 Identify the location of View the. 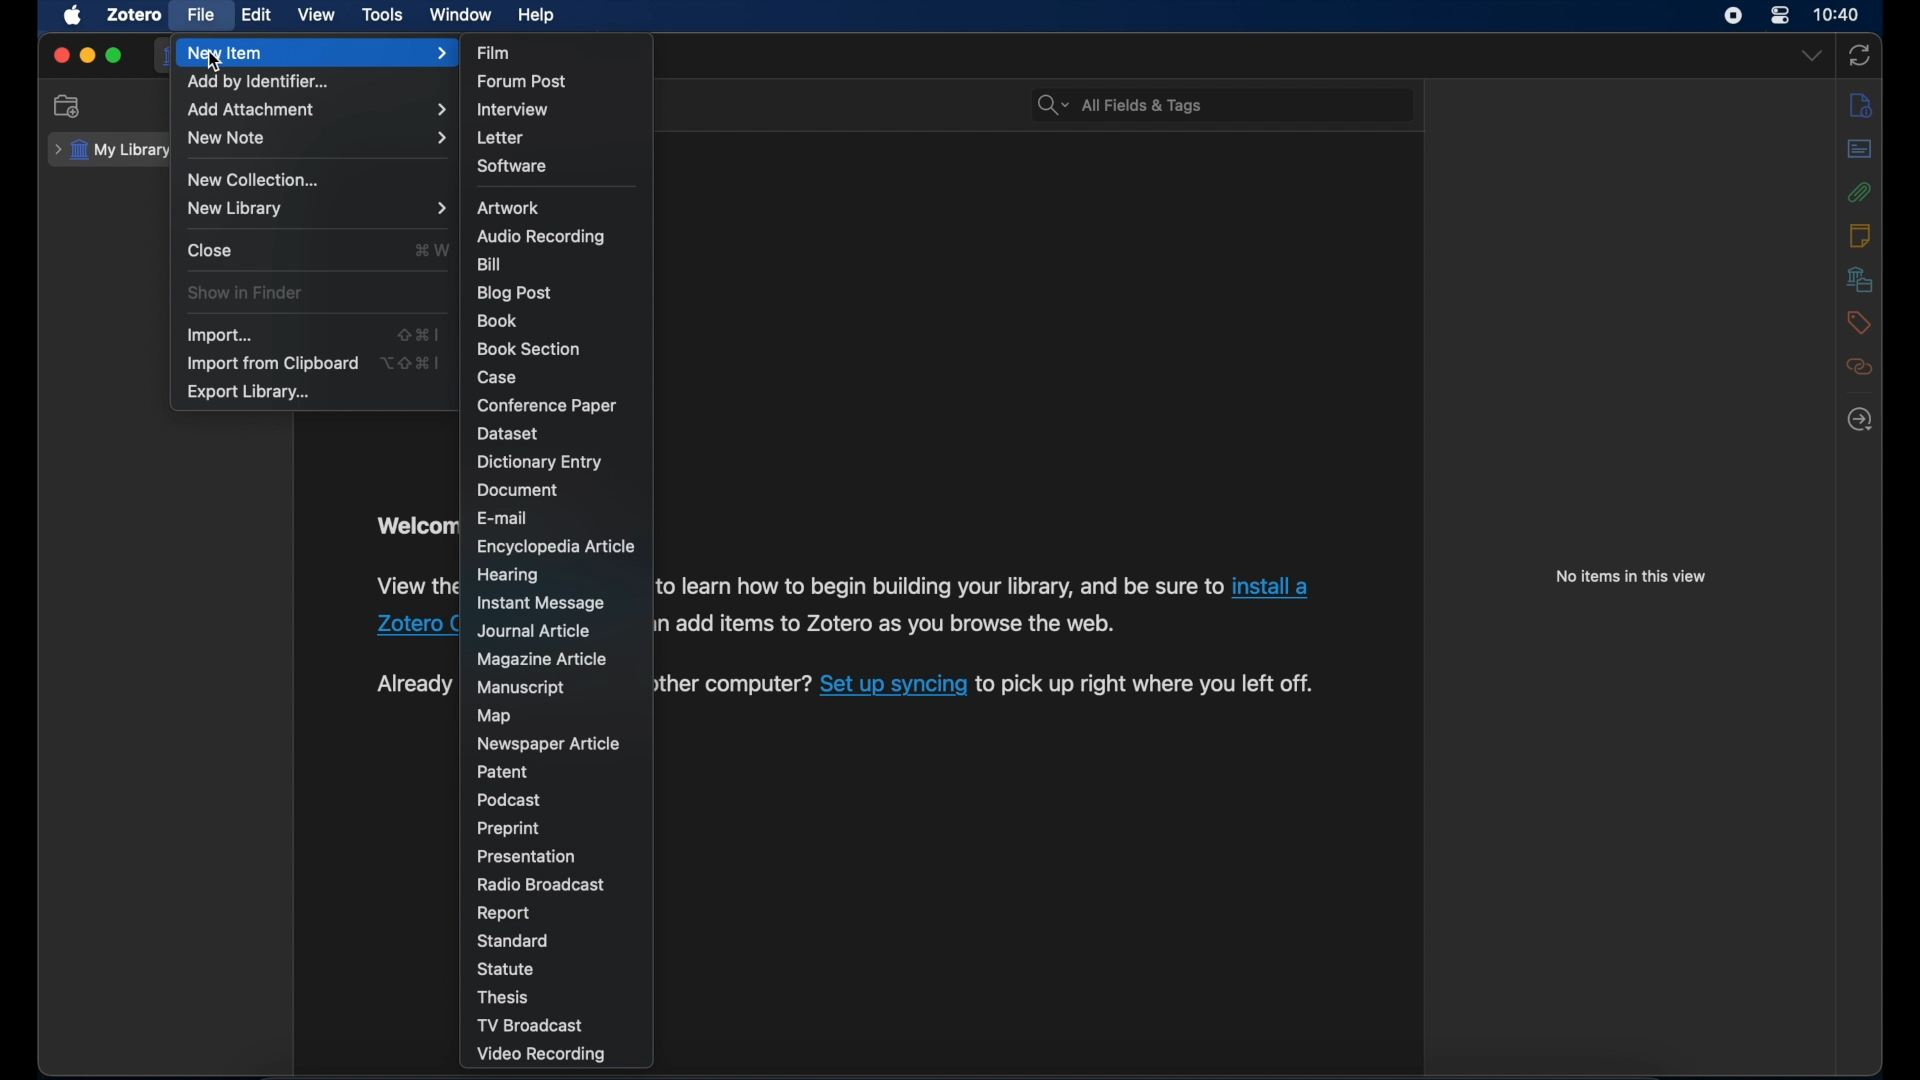
(414, 586).